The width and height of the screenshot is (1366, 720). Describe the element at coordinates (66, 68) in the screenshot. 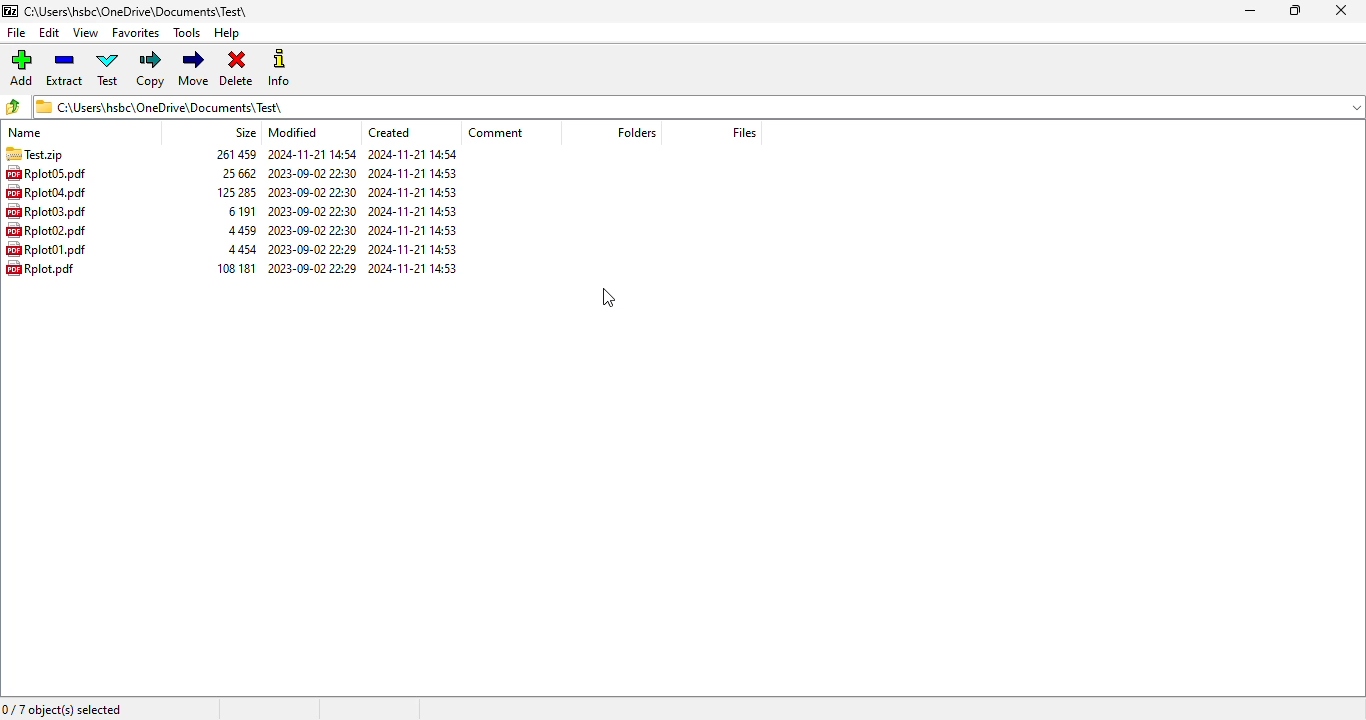

I see `extract` at that location.